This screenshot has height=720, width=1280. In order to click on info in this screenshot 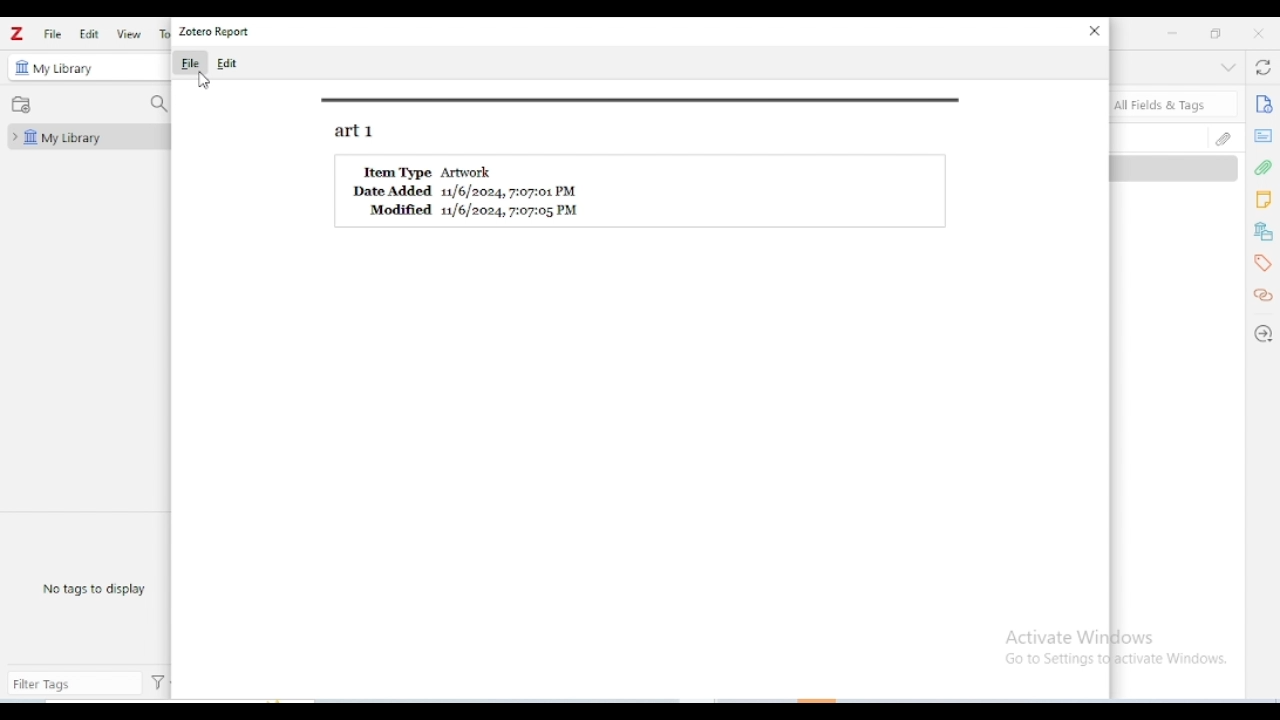, I will do `click(1264, 104)`.